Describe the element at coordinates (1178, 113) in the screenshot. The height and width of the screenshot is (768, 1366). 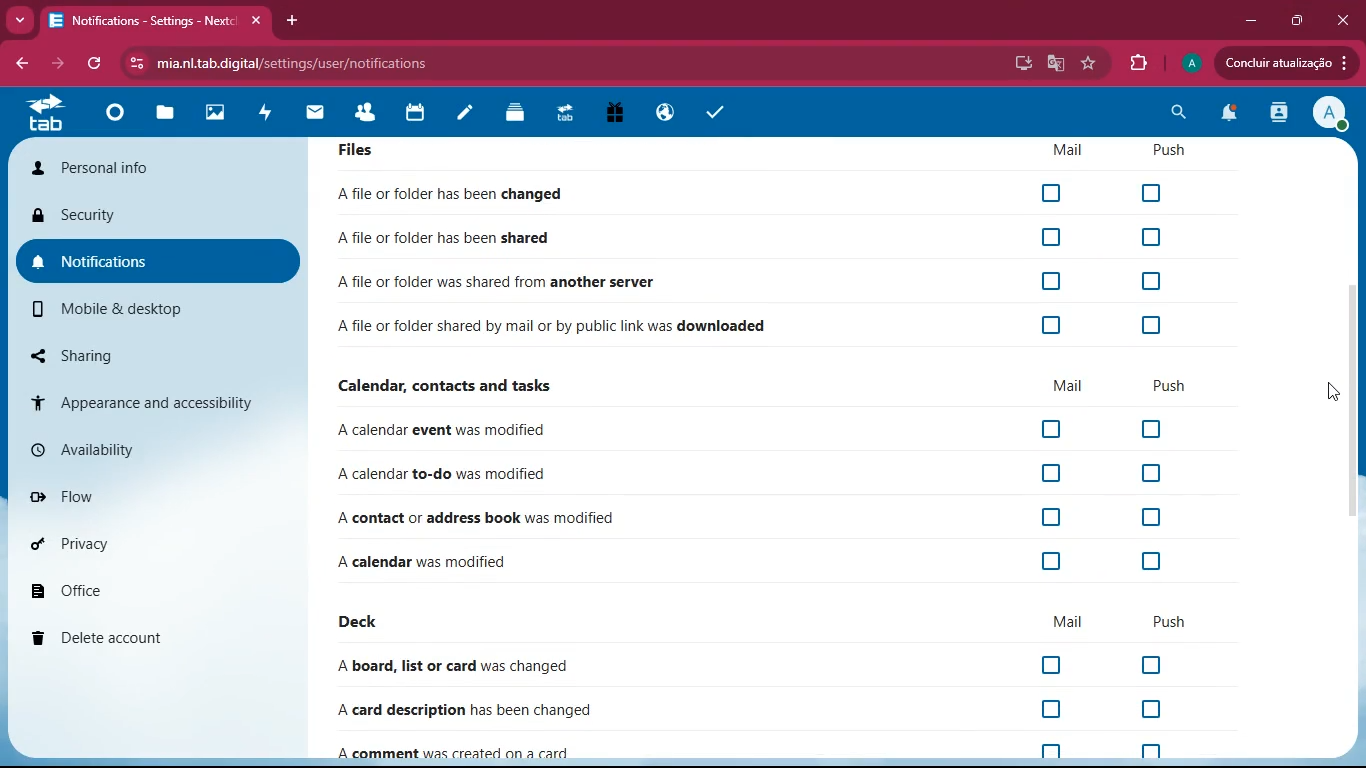
I see `search` at that location.